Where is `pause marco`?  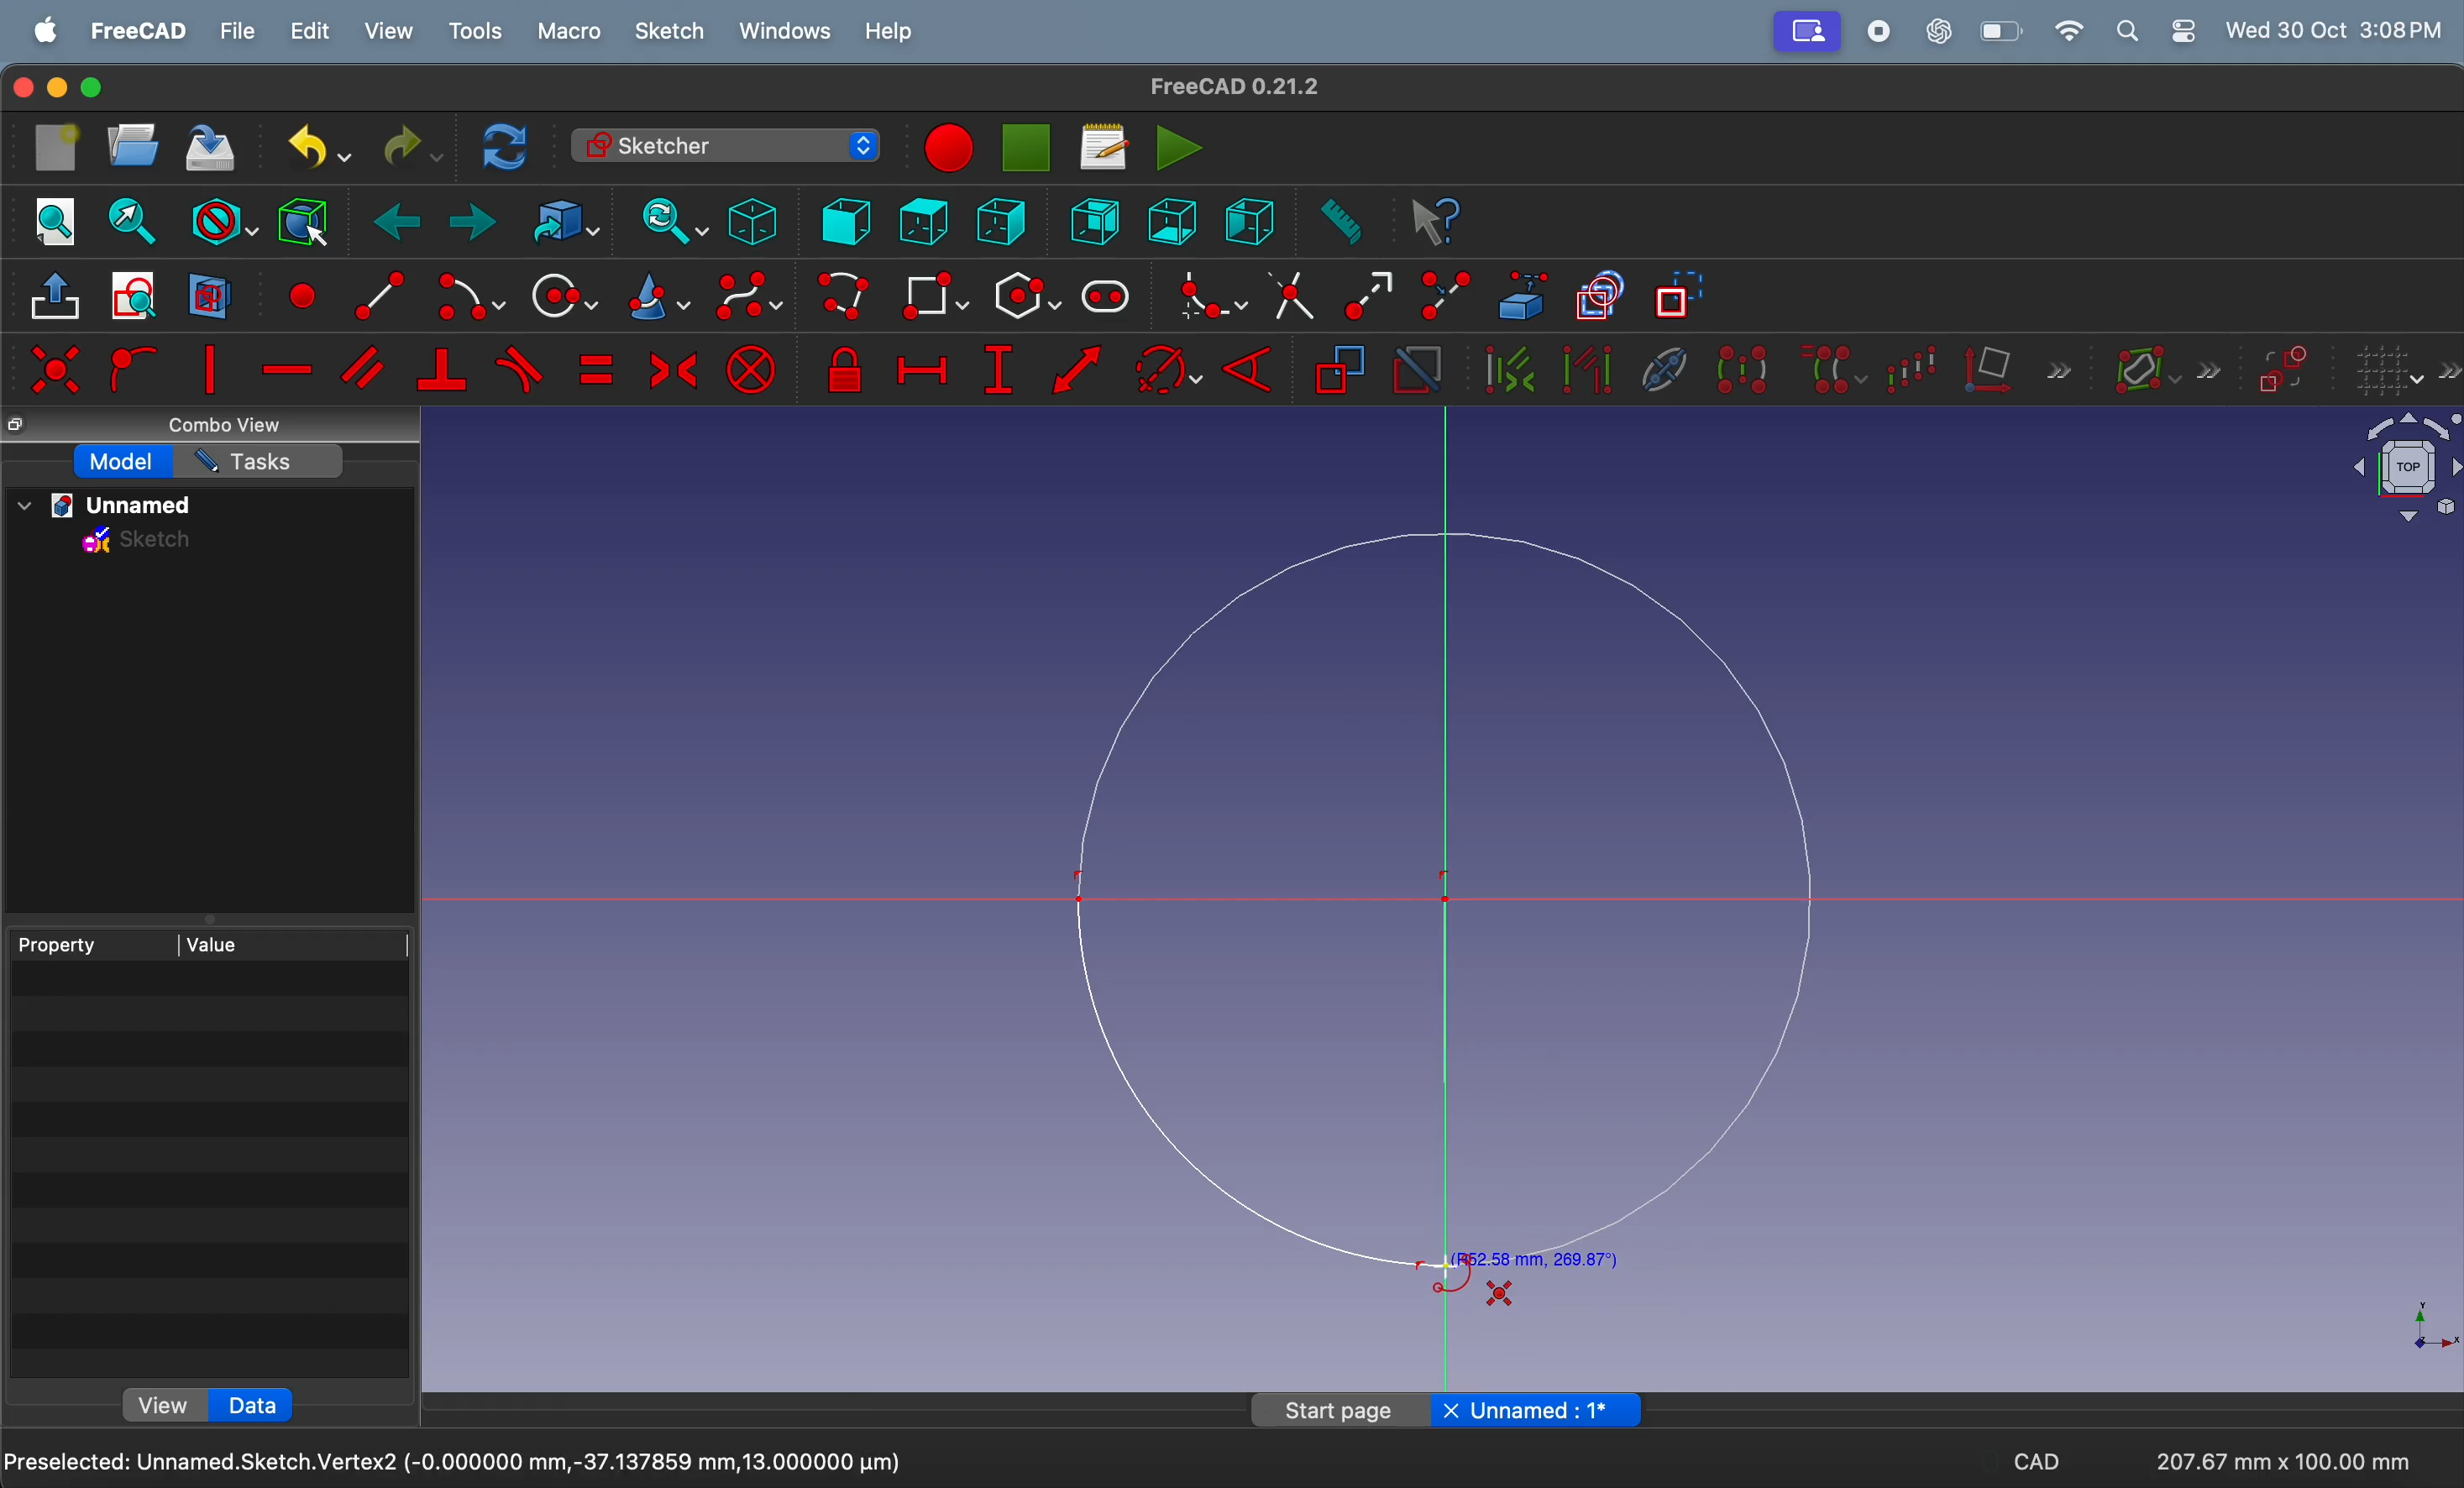
pause marco is located at coordinates (1028, 148).